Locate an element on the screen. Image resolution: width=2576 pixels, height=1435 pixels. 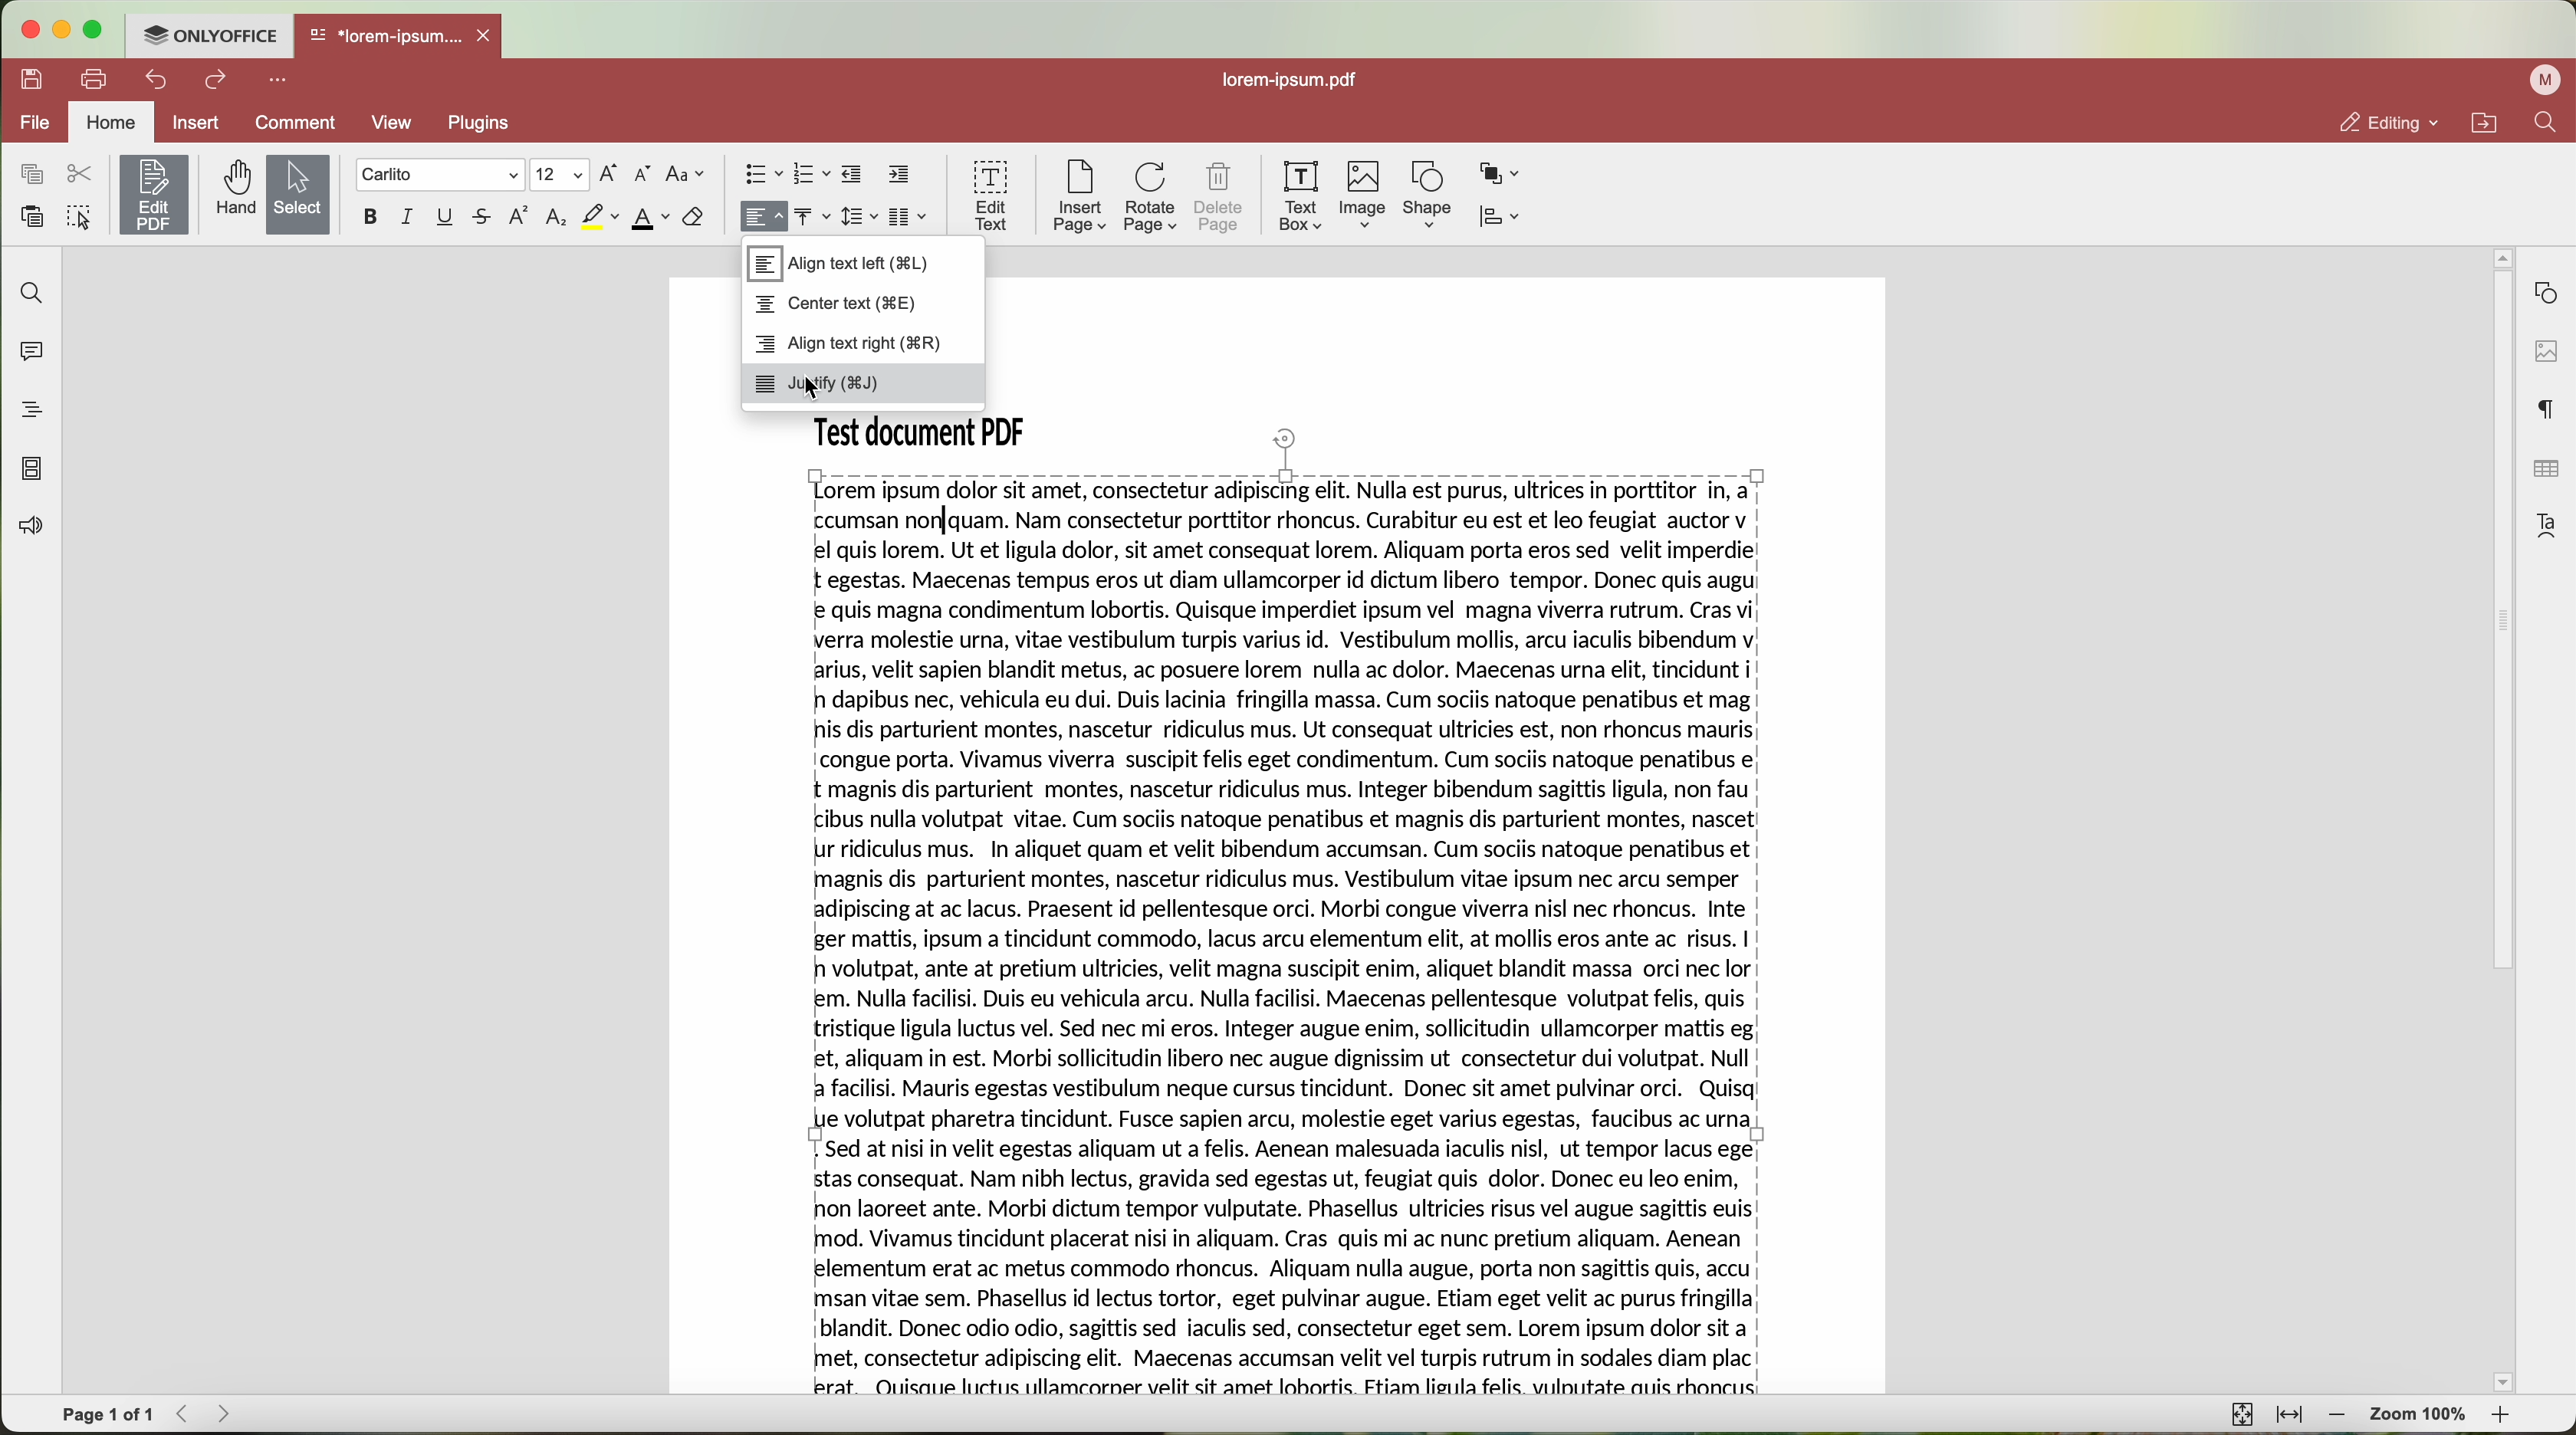
increment font size is located at coordinates (610, 174).